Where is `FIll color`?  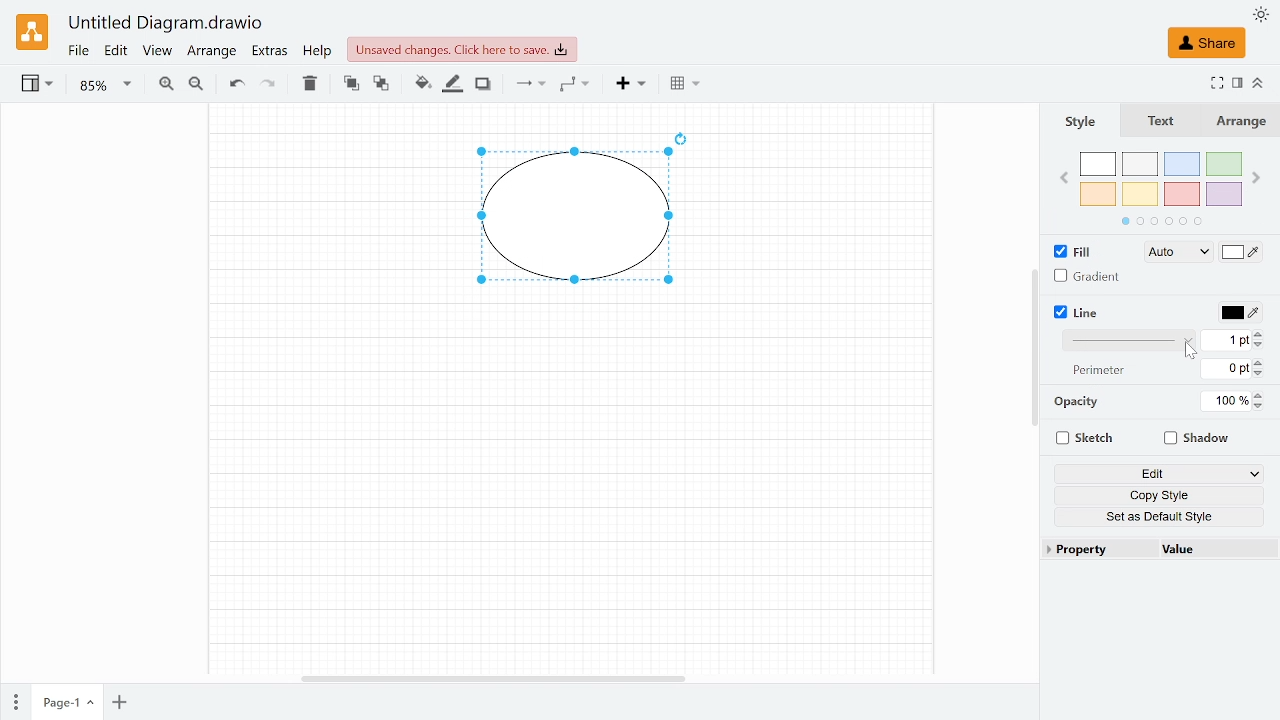 FIll color is located at coordinates (1241, 252).